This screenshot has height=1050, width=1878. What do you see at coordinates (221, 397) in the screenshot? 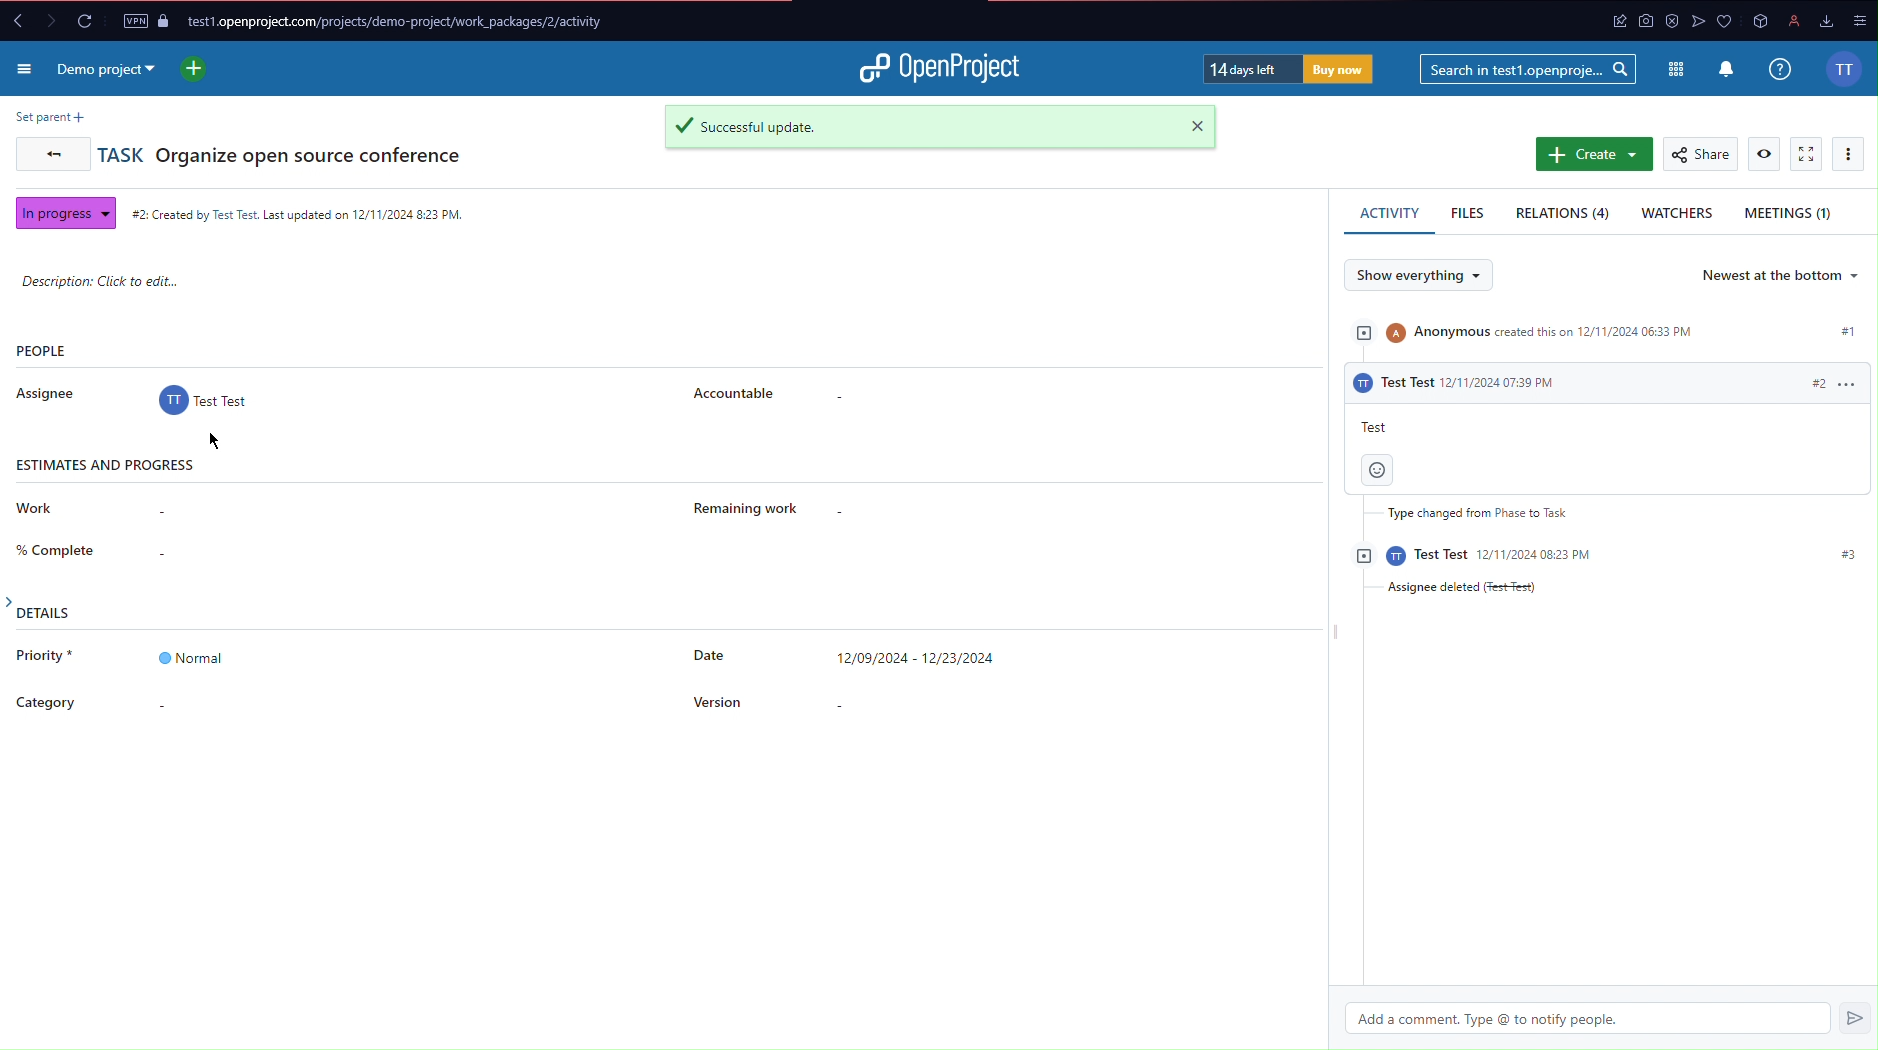
I see `` at bounding box center [221, 397].